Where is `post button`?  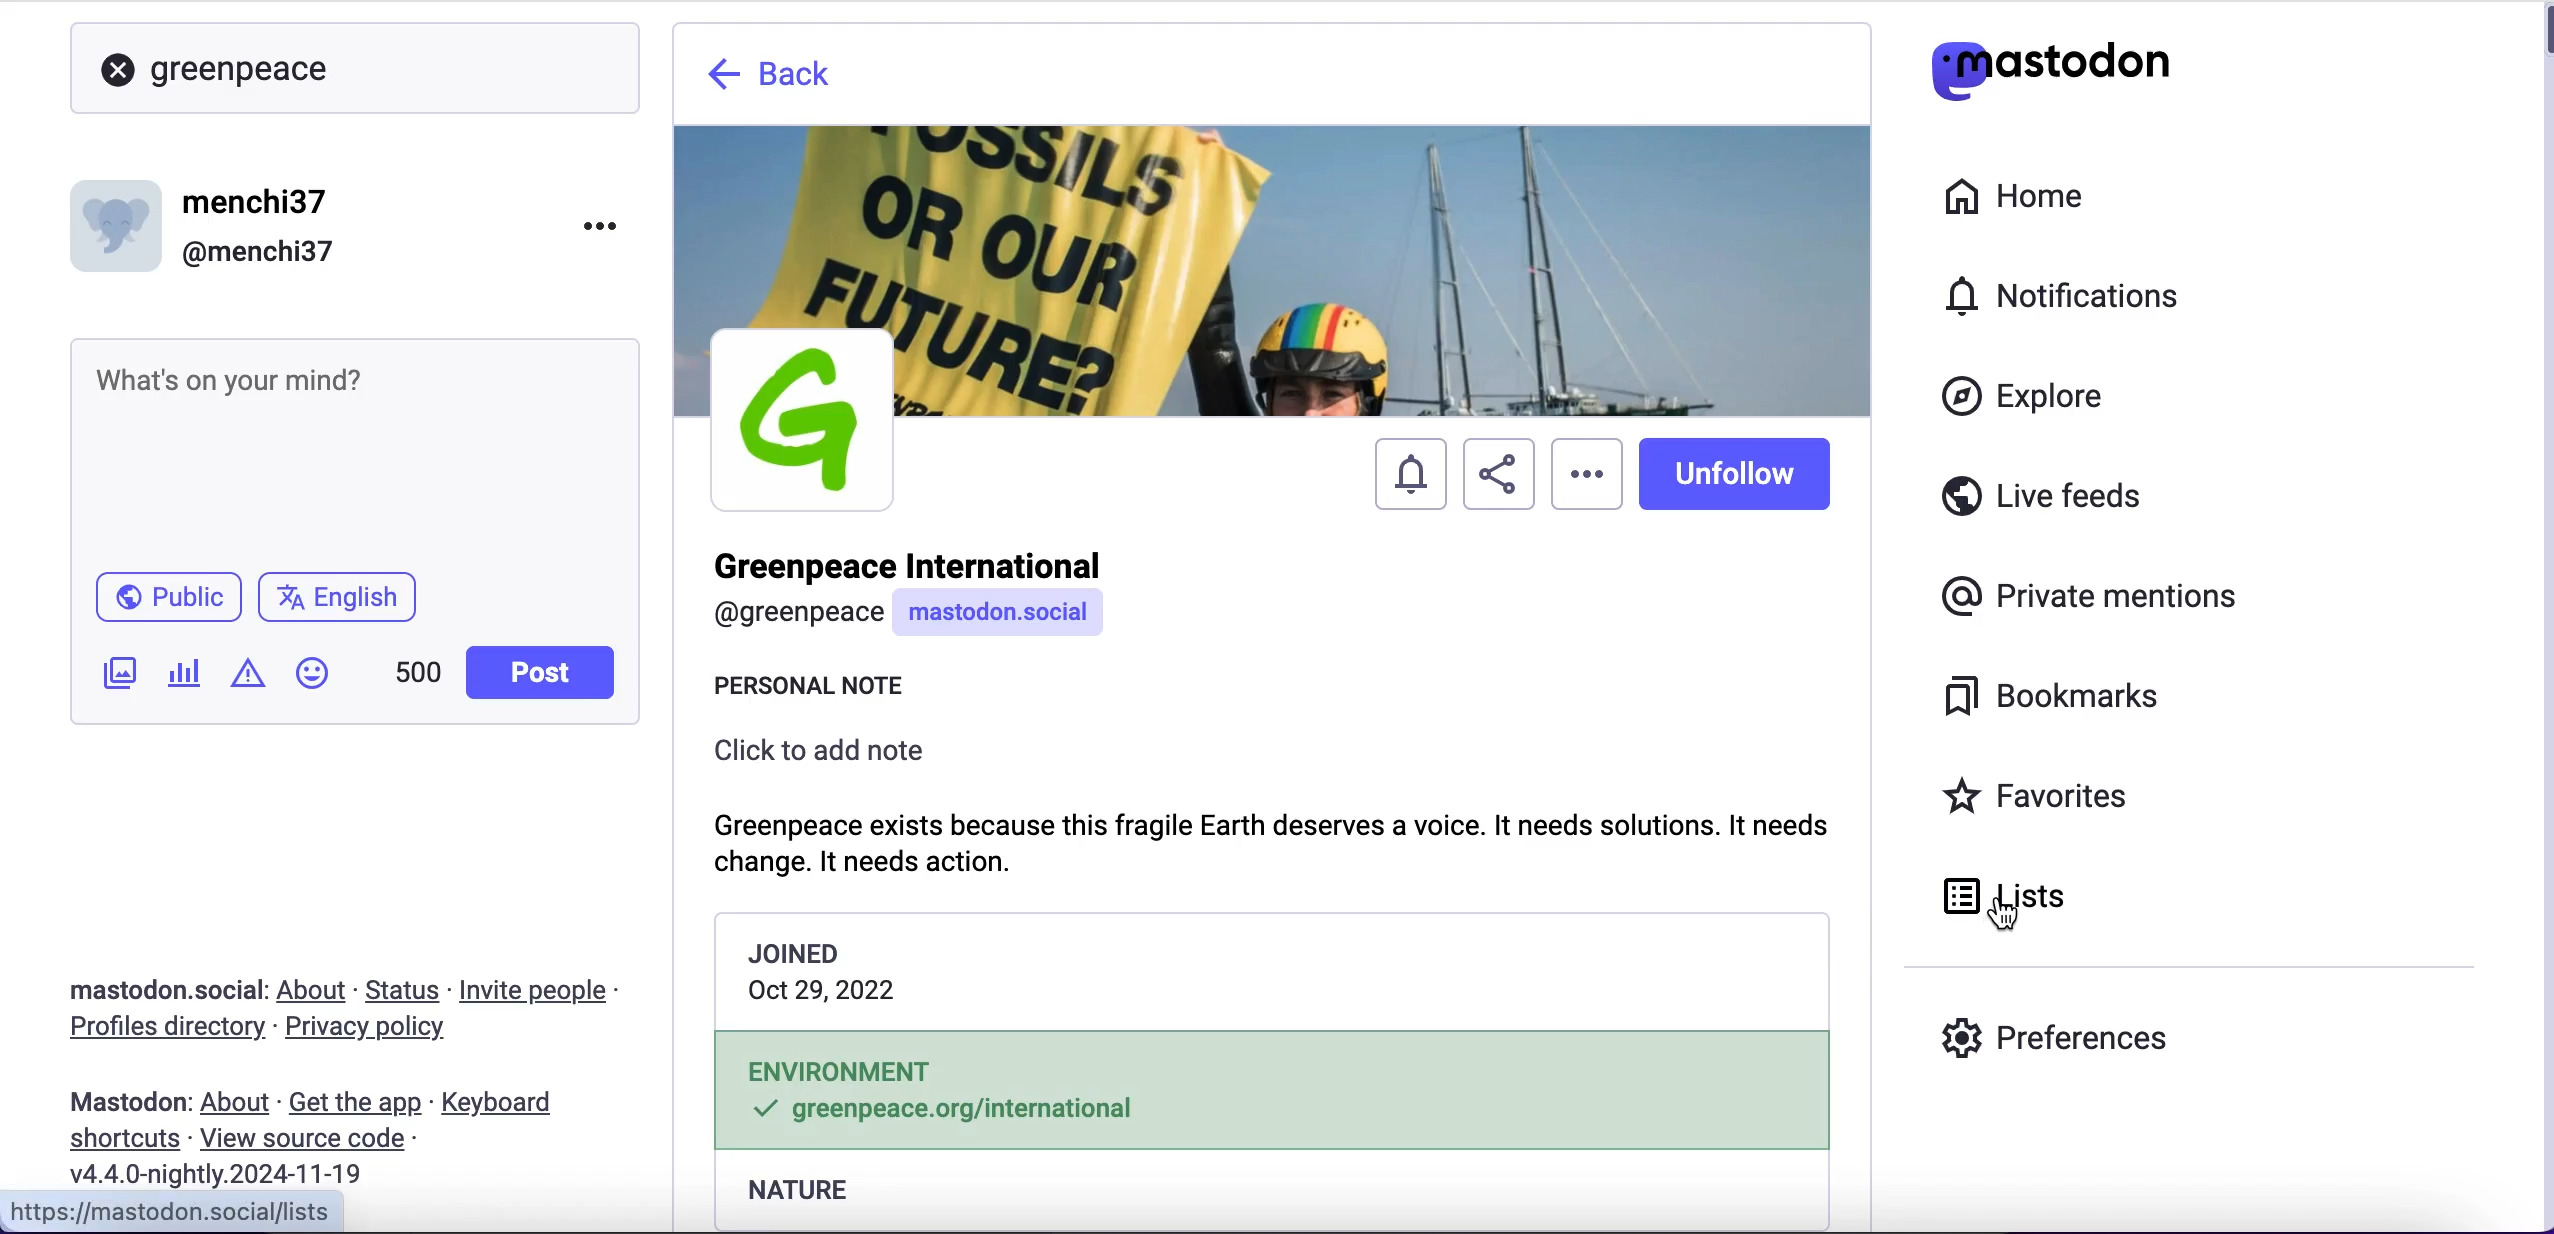 post button is located at coordinates (546, 673).